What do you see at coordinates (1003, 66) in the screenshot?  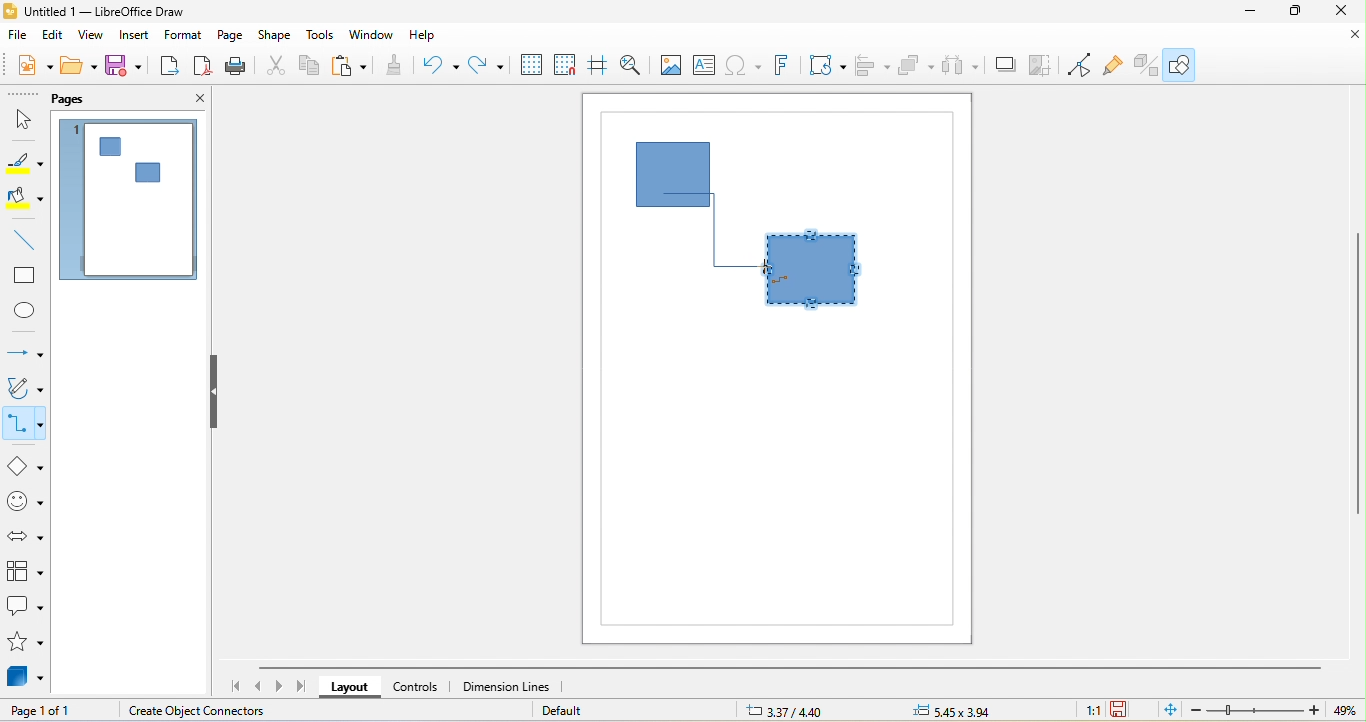 I see `shadow` at bounding box center [1003, 66].